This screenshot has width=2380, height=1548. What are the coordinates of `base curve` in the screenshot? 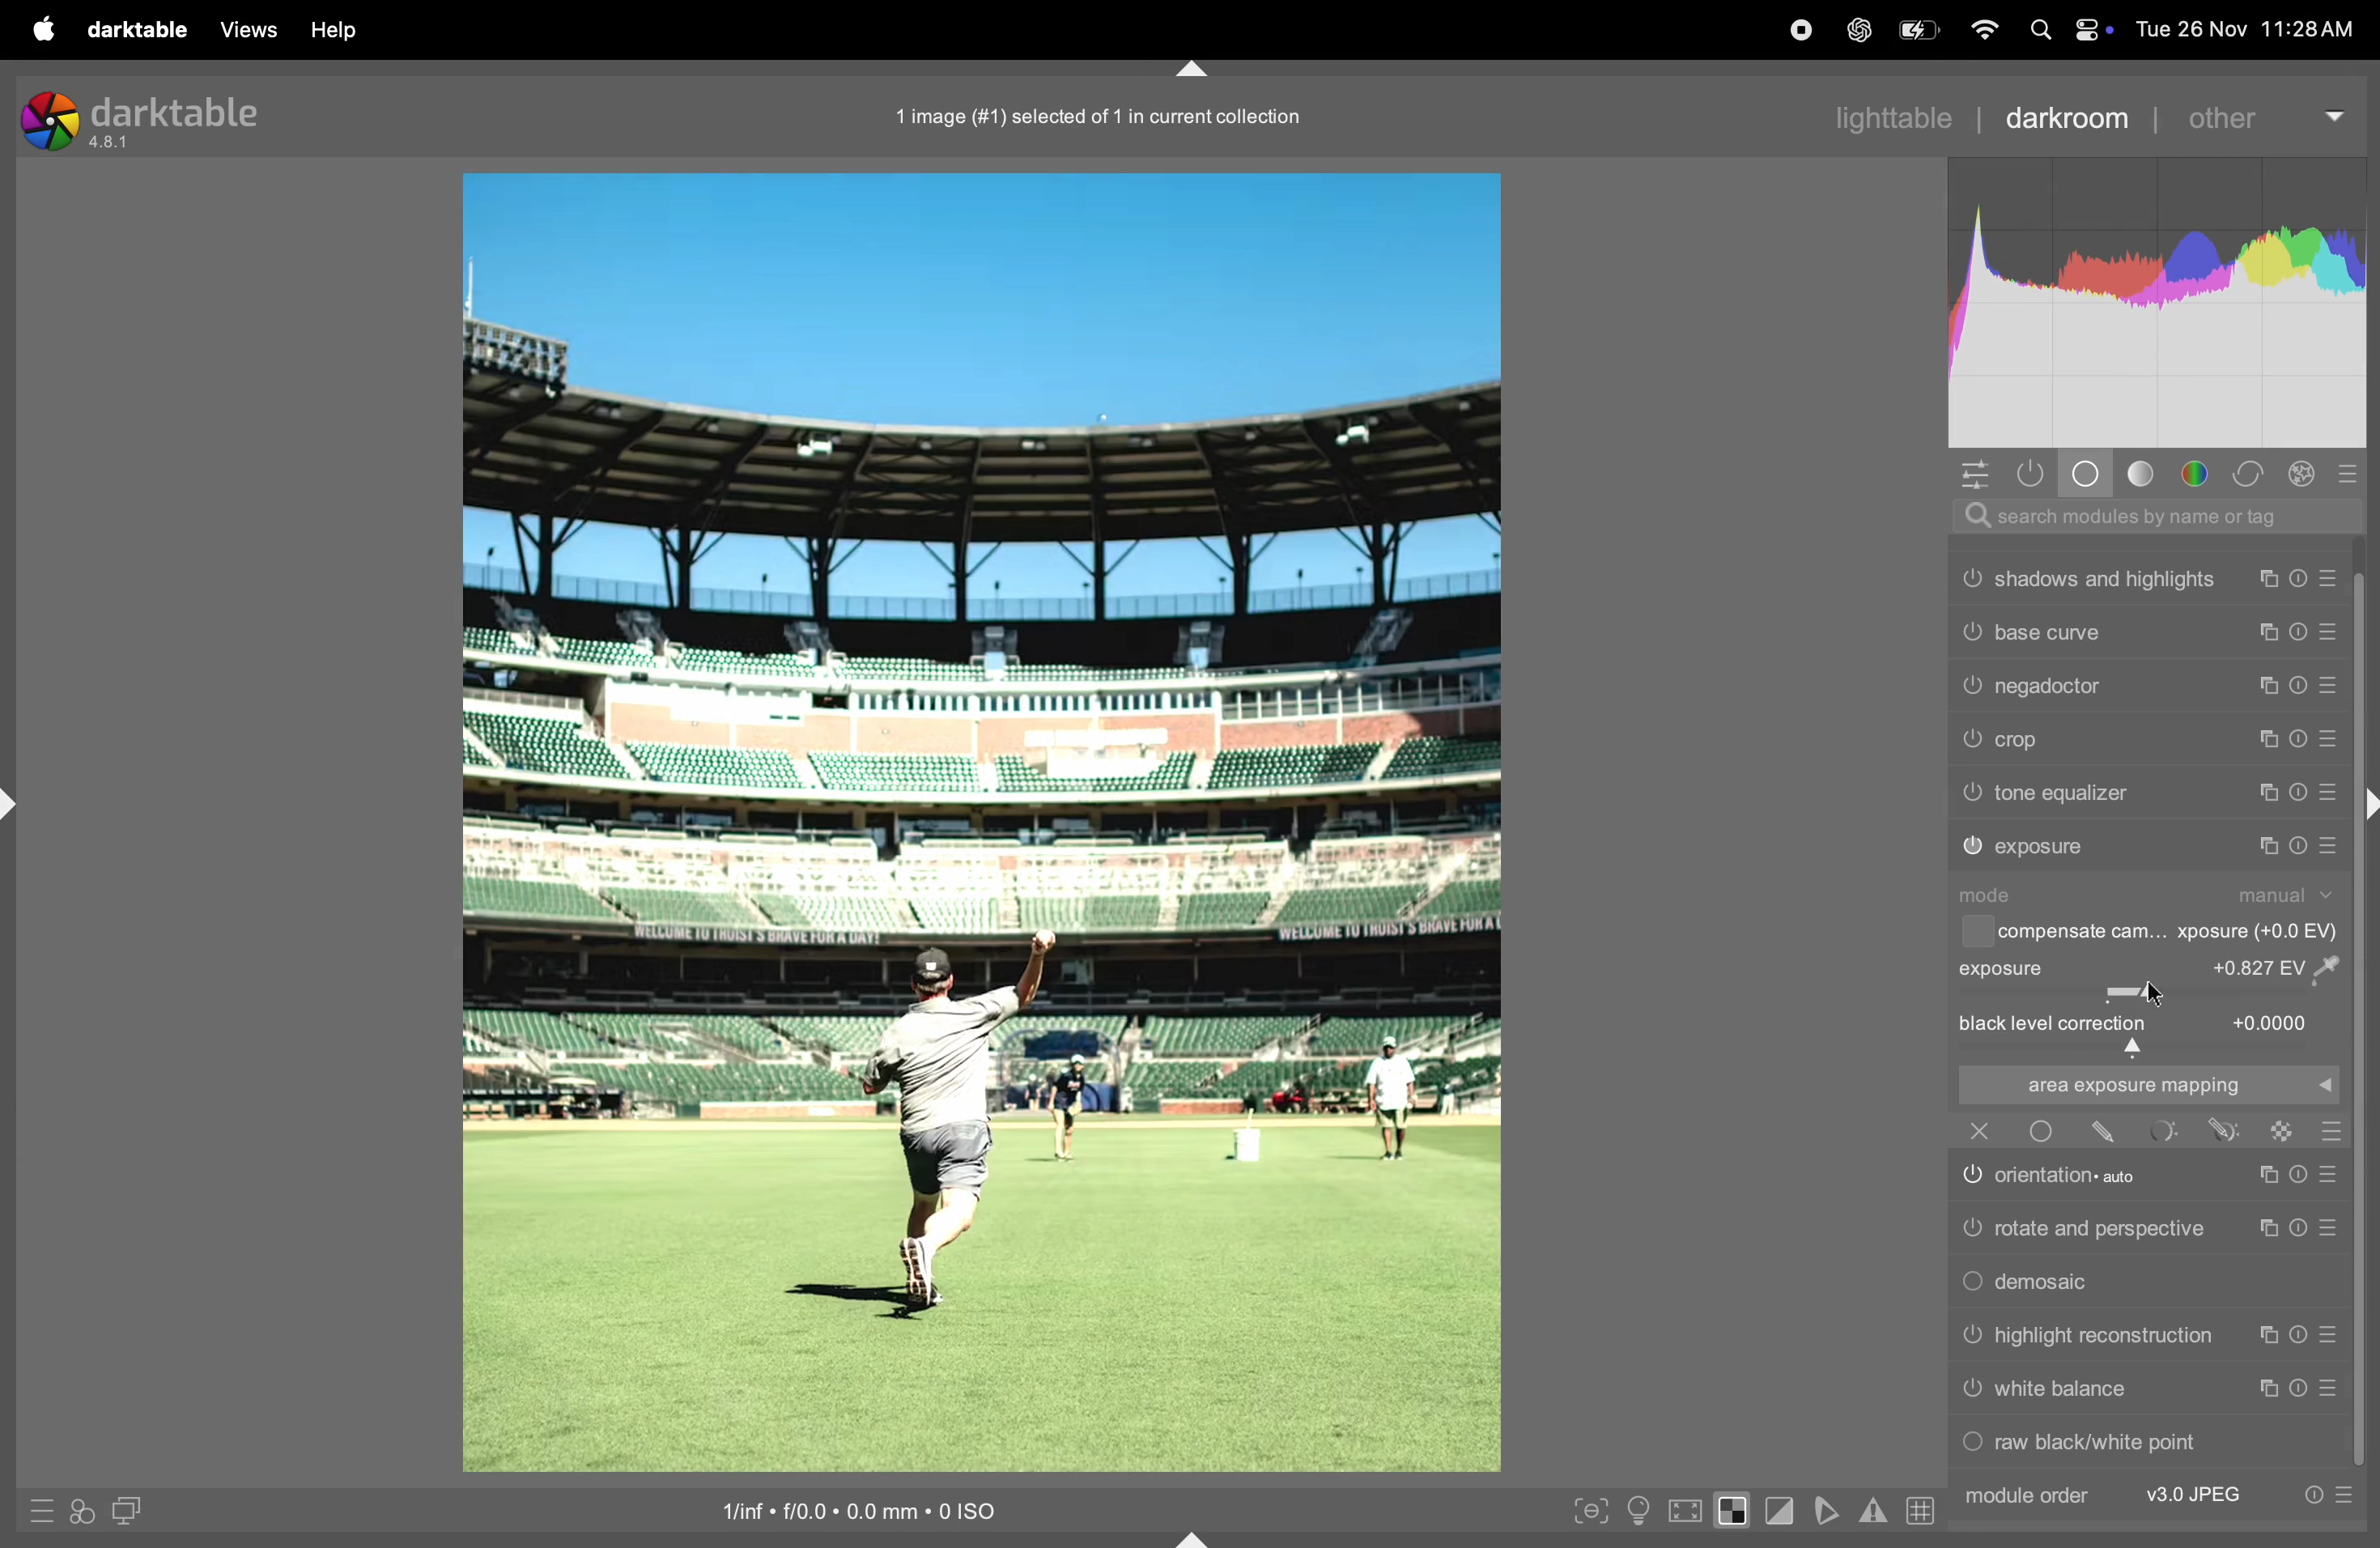 It's located at (2049, 632).